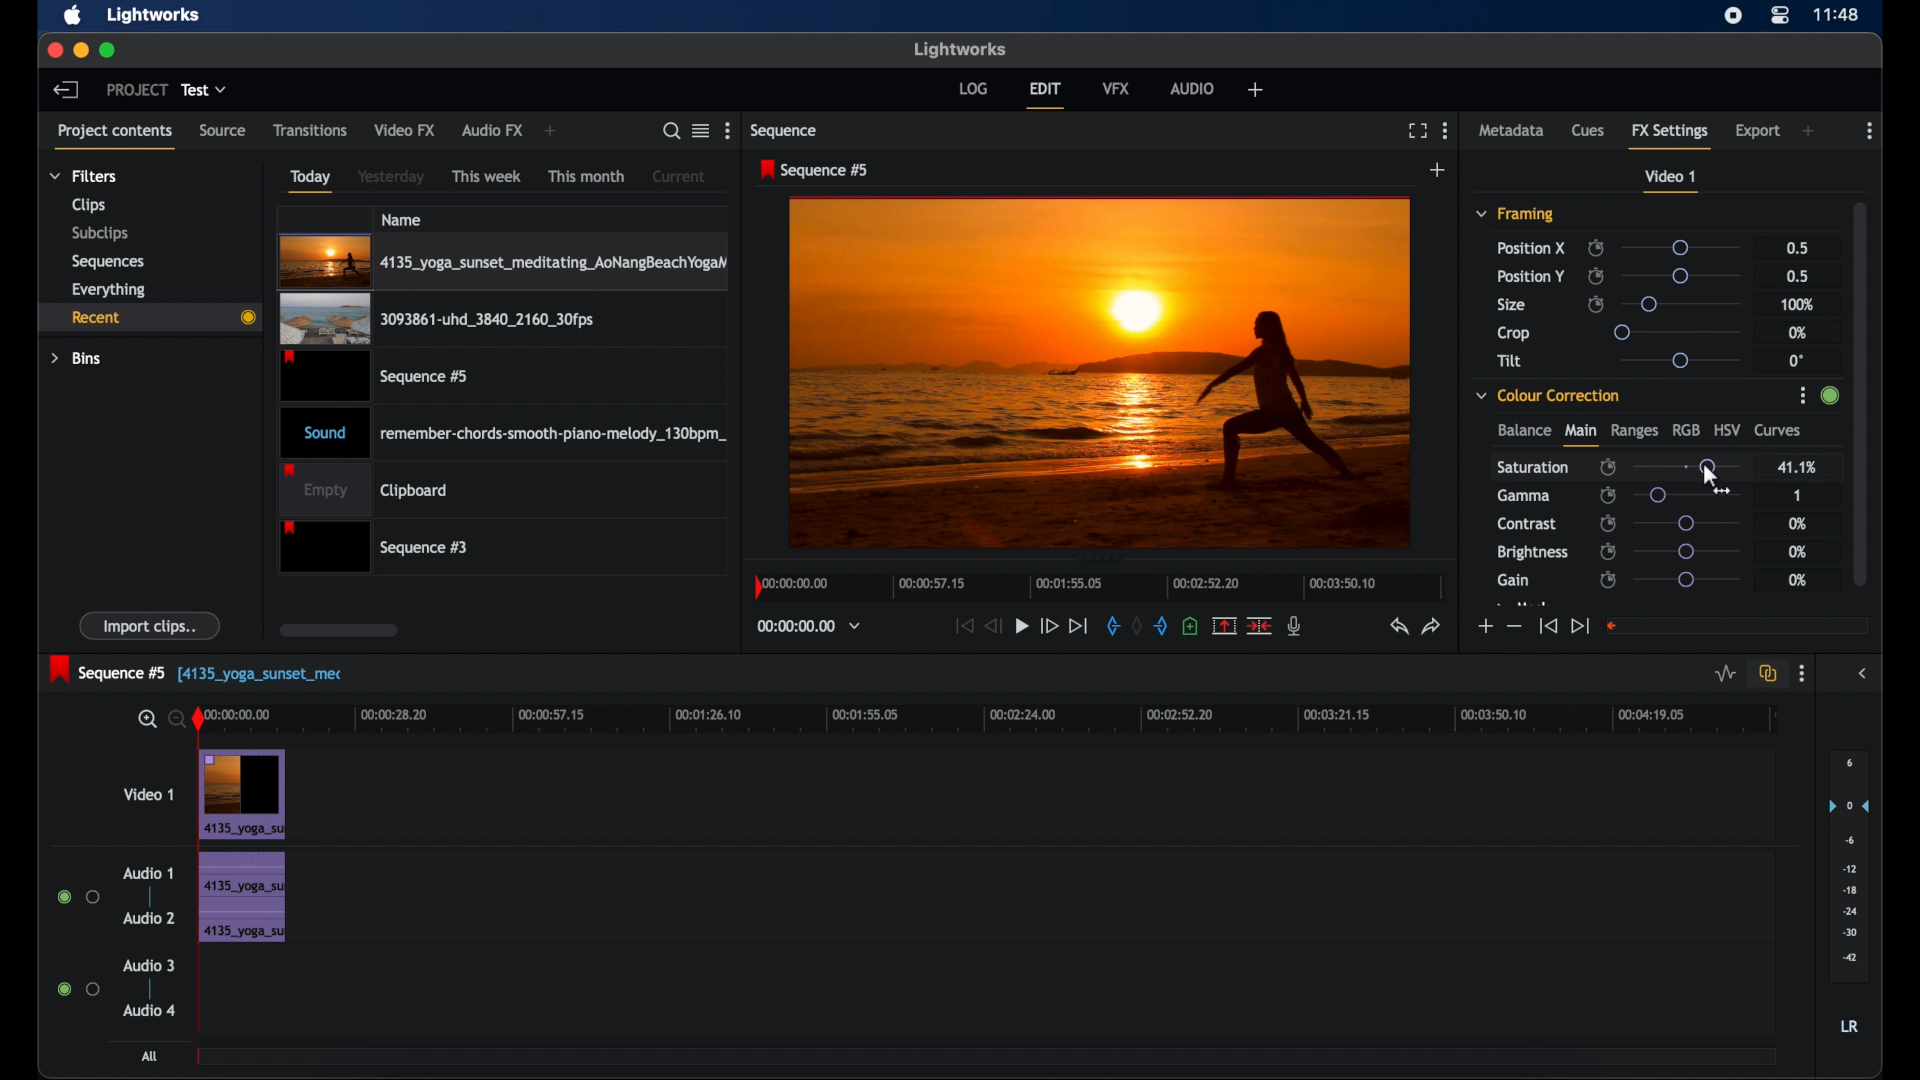 The height and width of the screenshot is (1080, 1920). Describe the element at coordinates (1870, 131) in the screenshot. I see `more options` at that location.